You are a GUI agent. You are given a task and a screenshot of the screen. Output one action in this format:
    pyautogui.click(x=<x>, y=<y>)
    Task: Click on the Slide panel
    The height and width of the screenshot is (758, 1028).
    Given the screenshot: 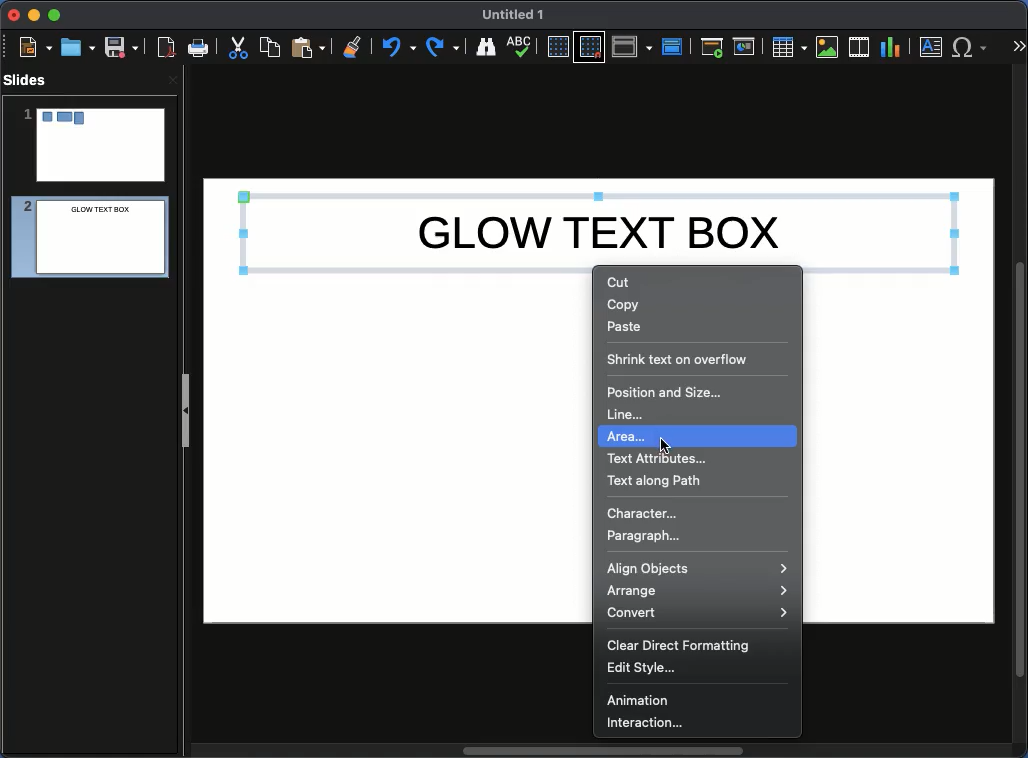 What is the action you would take?
    pyautogui.click(x=185, y=410)
    